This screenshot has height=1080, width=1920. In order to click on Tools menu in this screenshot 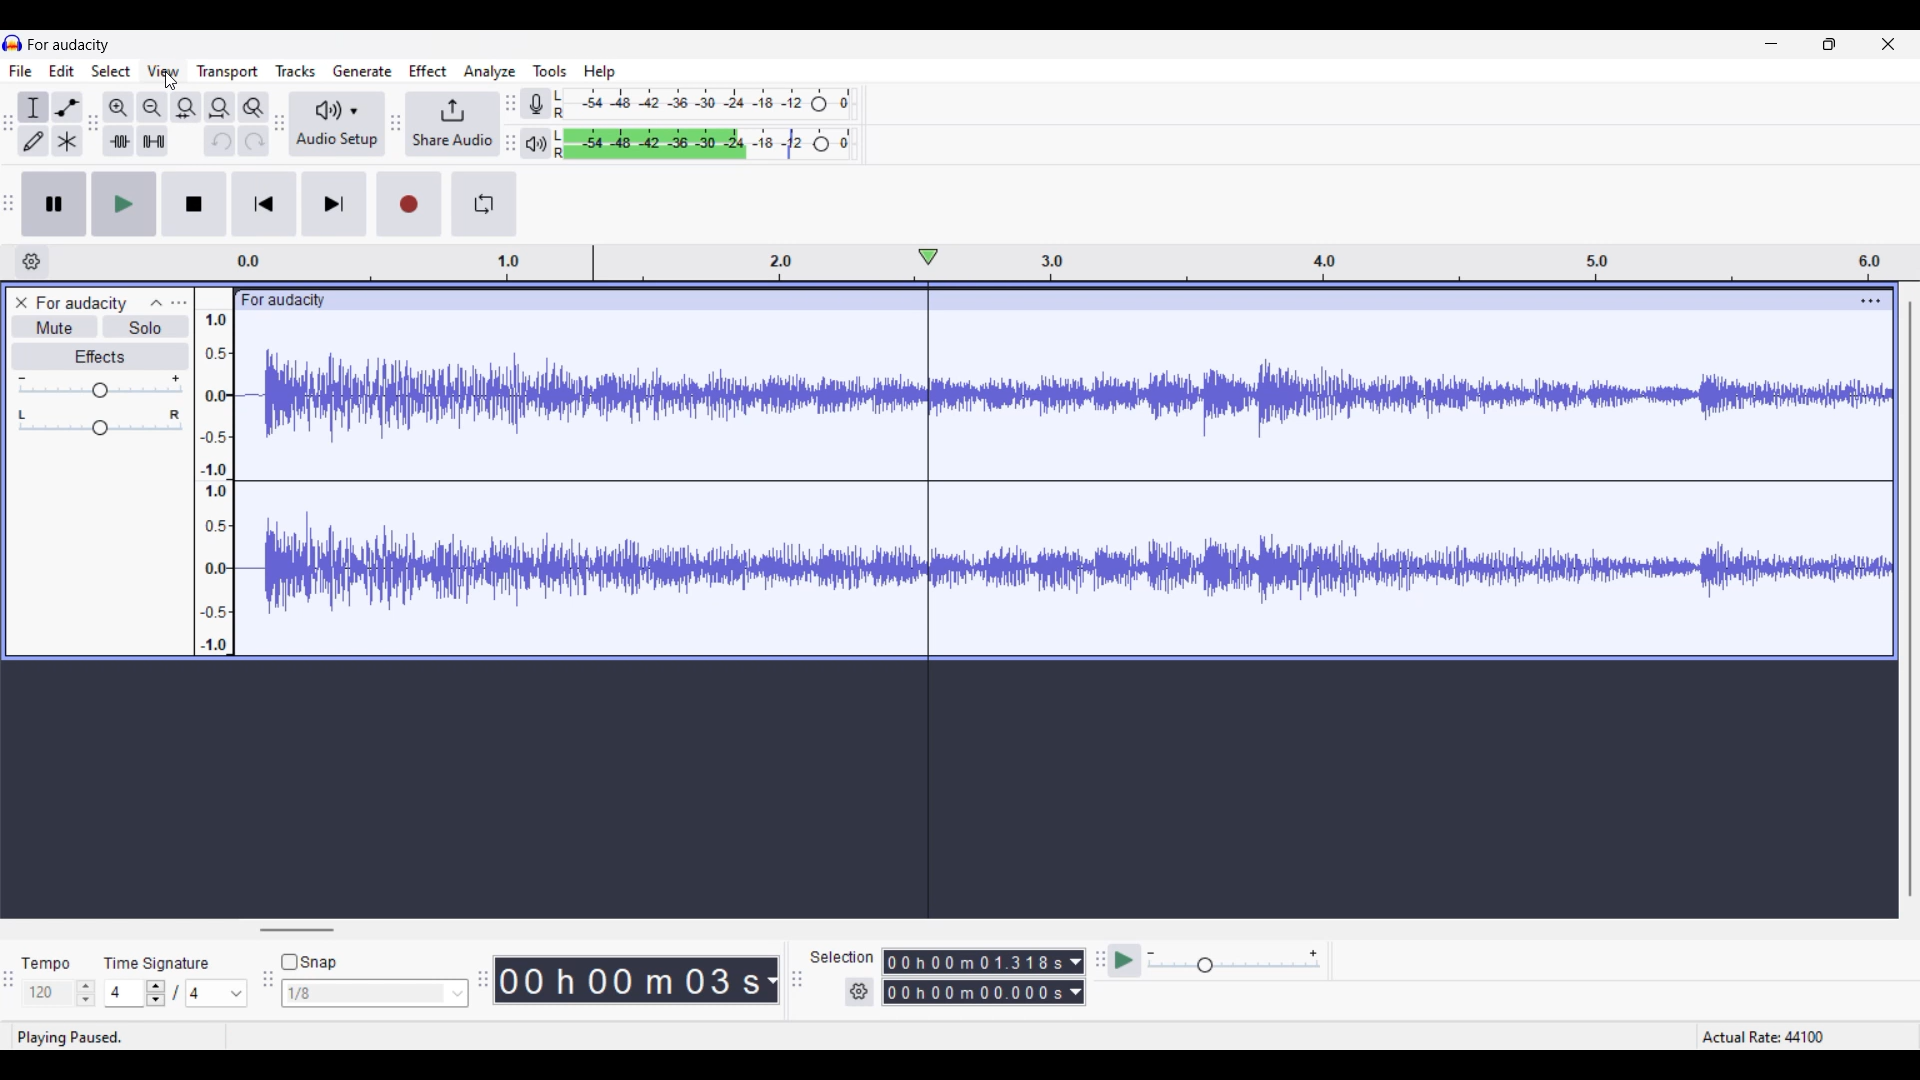, I will do `click(549, 71)`.